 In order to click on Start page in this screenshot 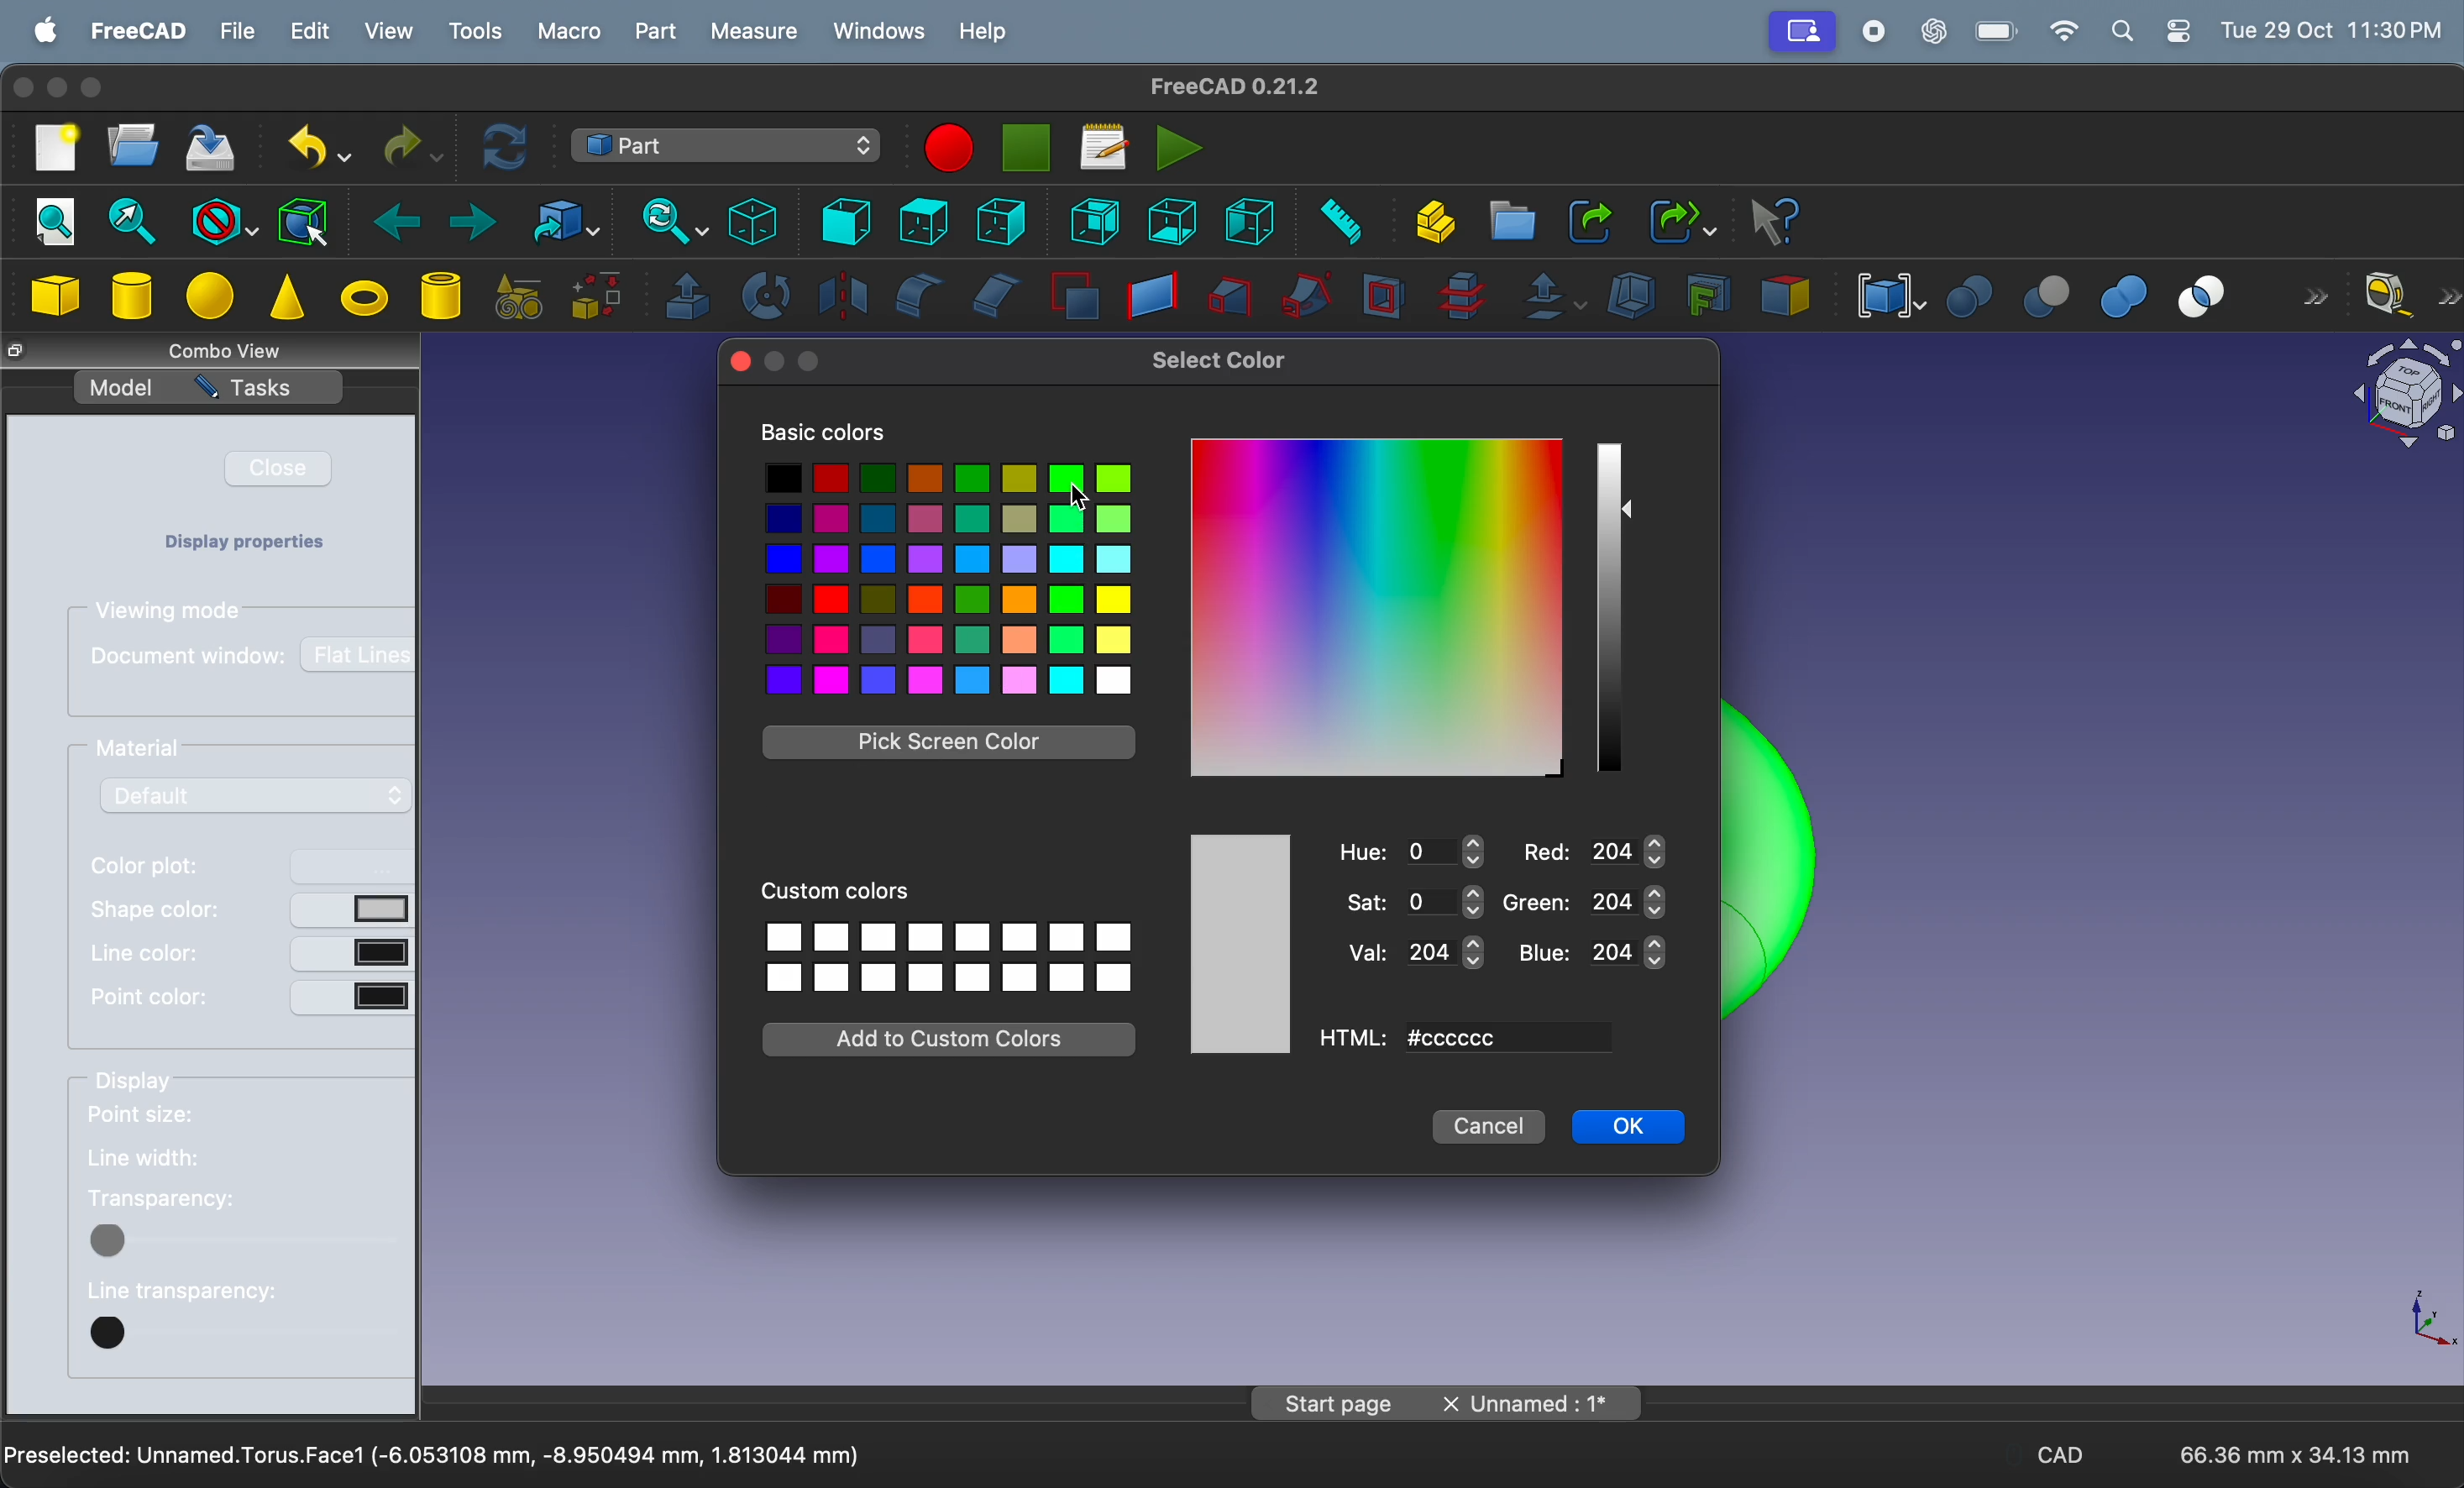, I will do `click(1331, 1403)`.